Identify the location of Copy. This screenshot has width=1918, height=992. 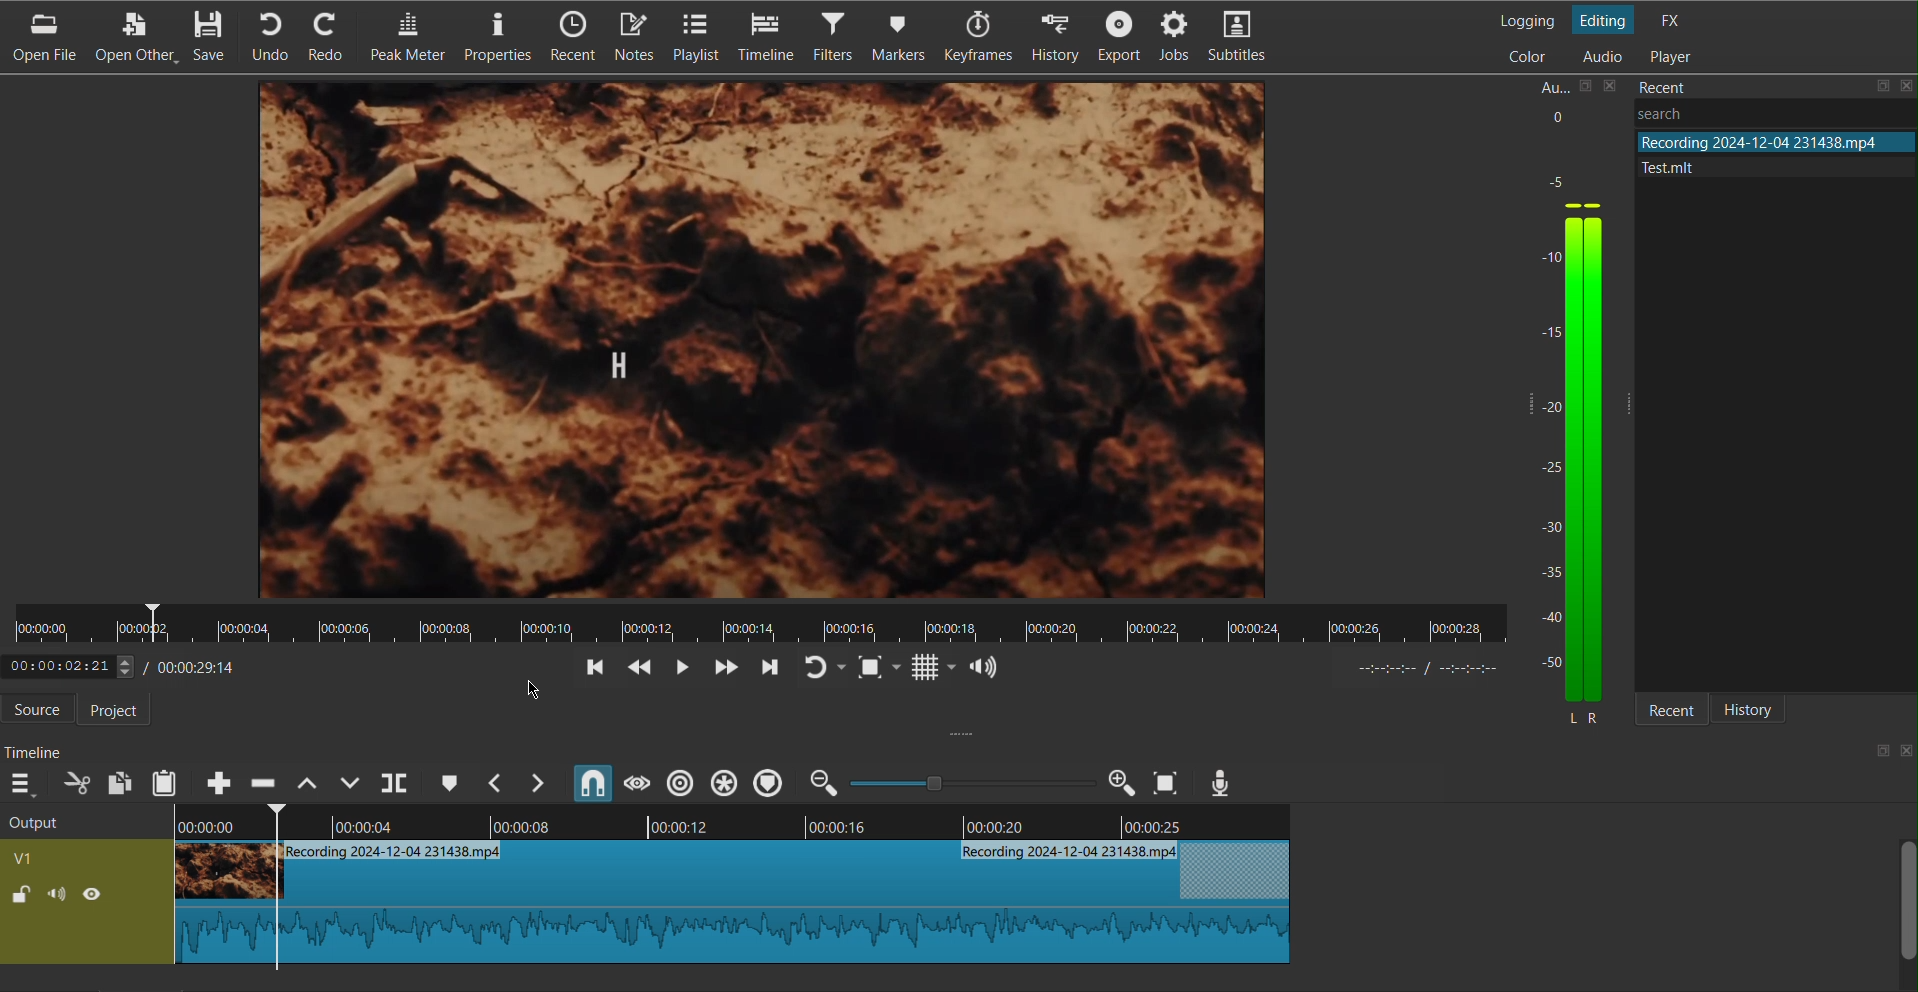
(120, 781).